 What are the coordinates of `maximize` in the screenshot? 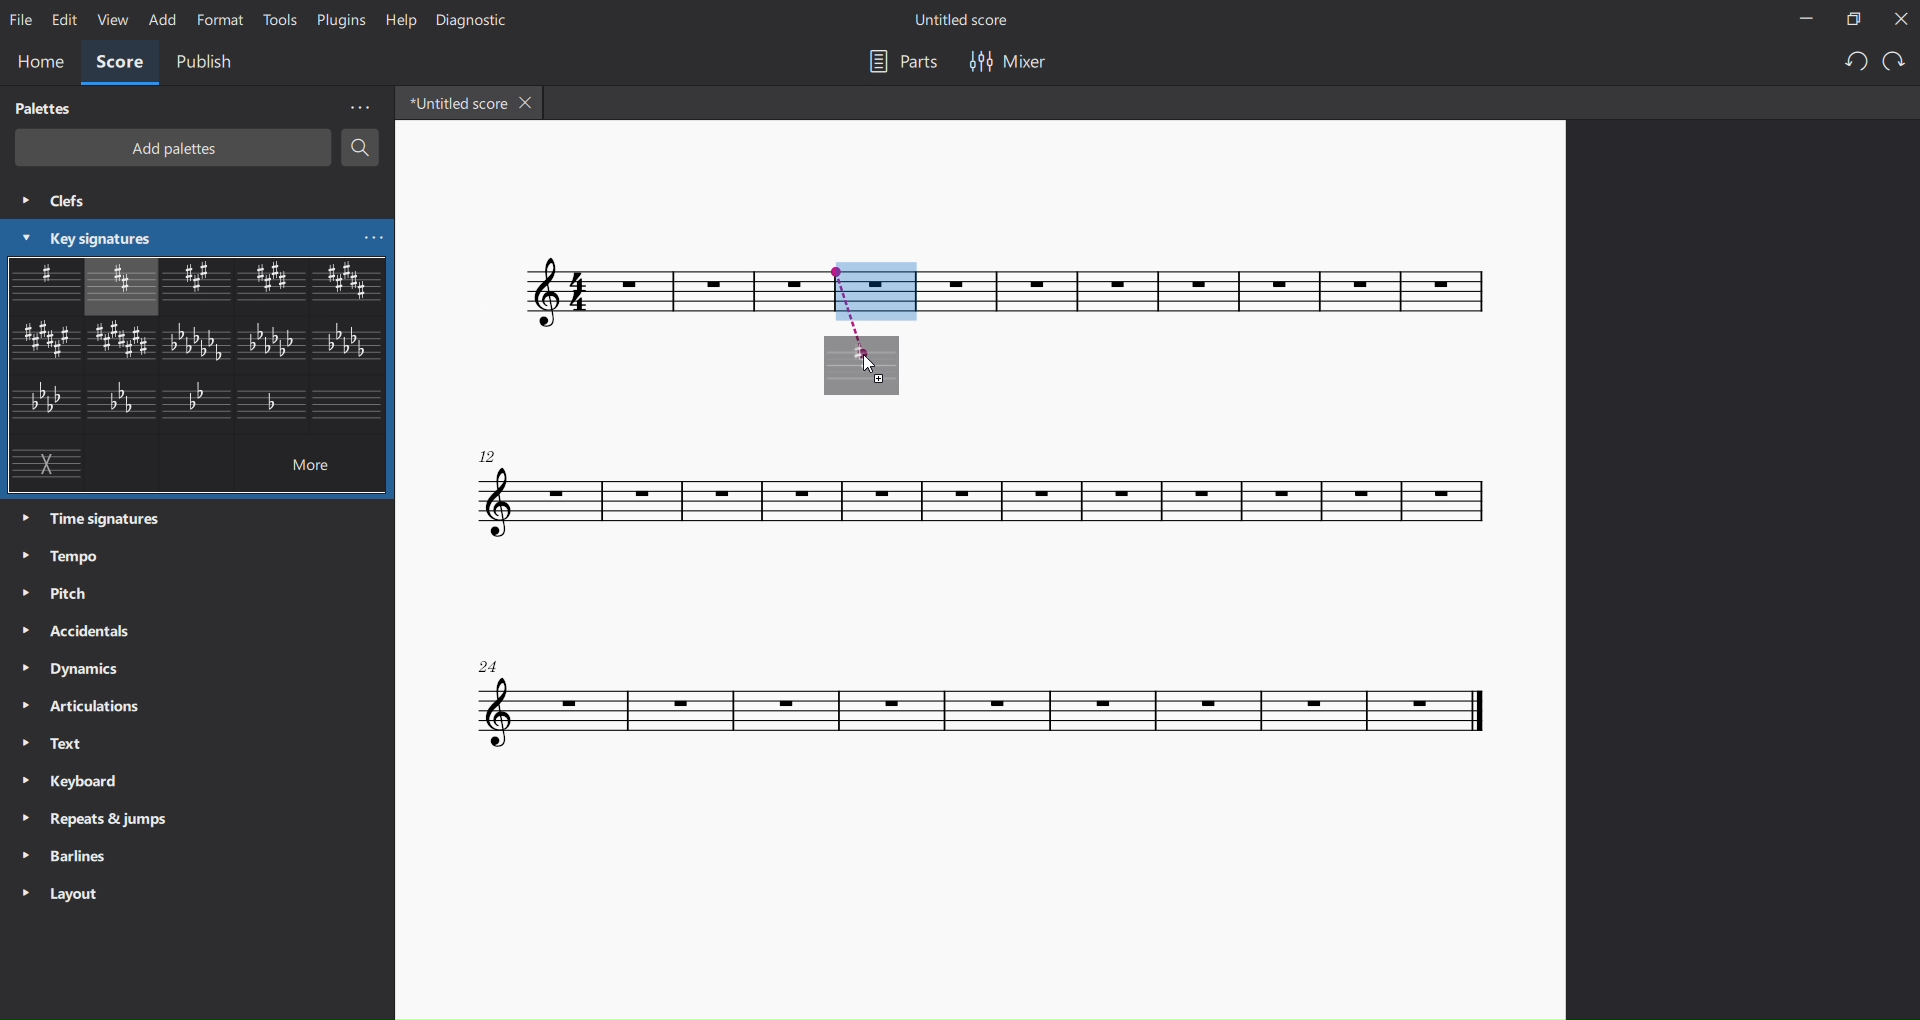 It's located at (1851, 20).